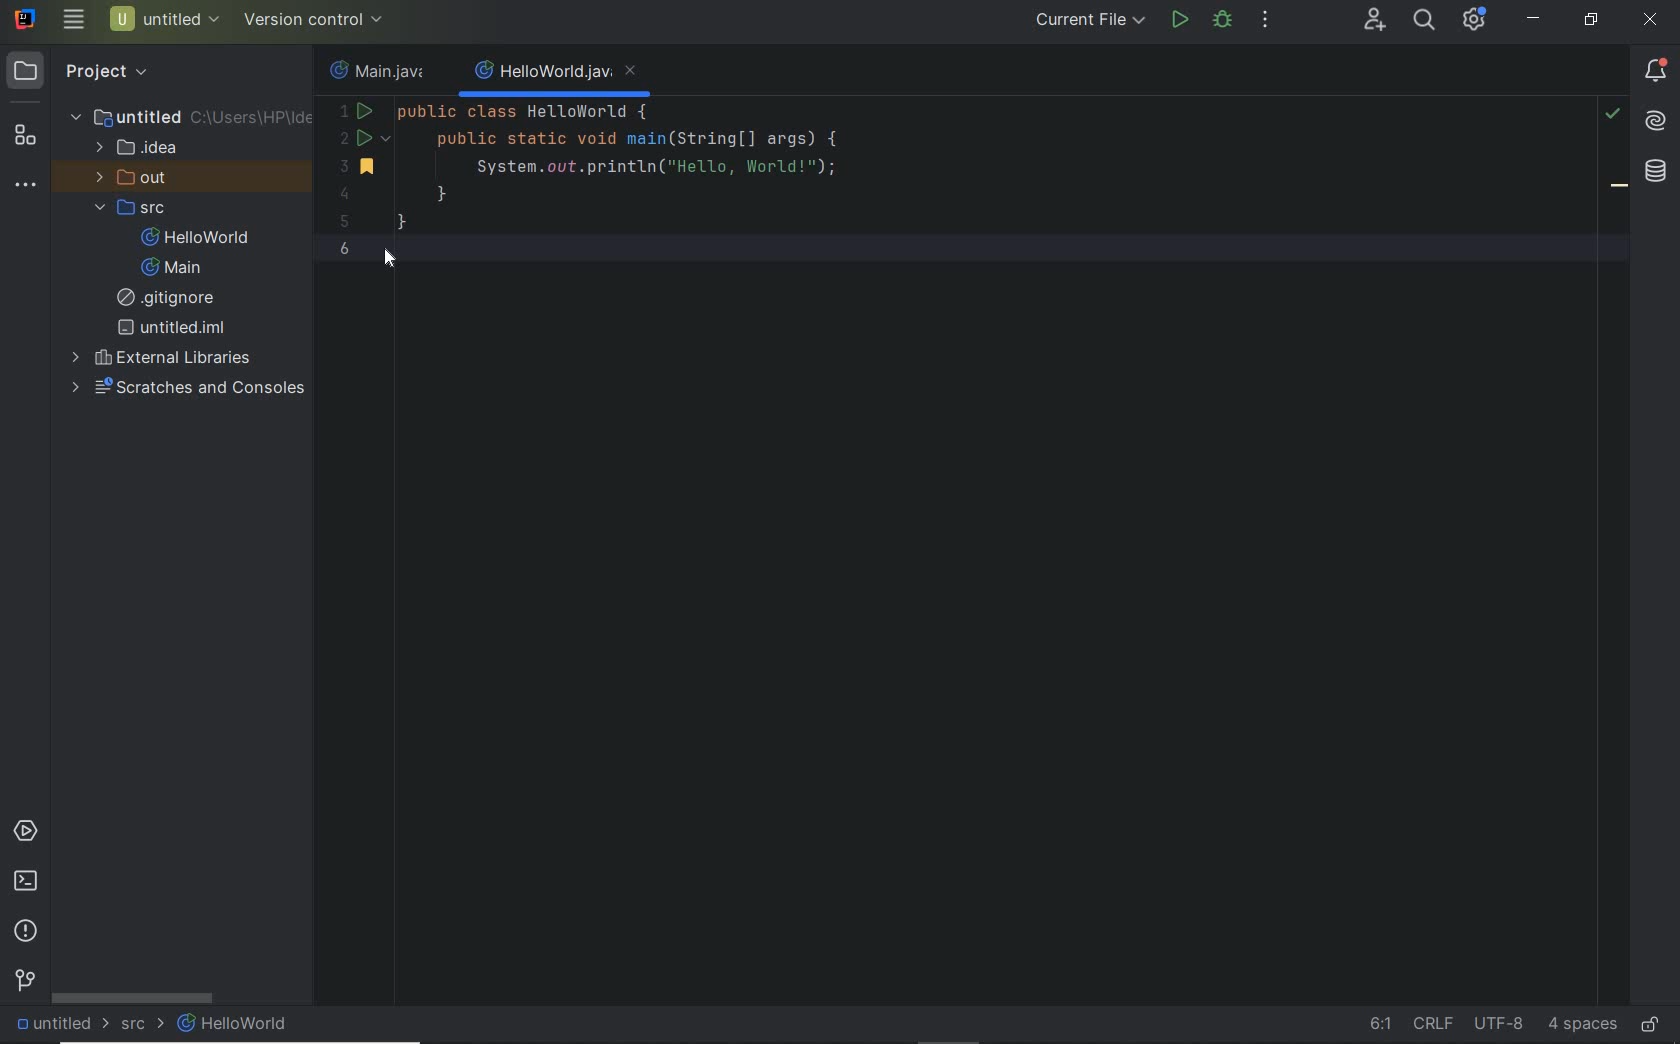 This screenshot has height=1044, width=1680. I want to click on IDE and Project Settings, so click(1472, 19).